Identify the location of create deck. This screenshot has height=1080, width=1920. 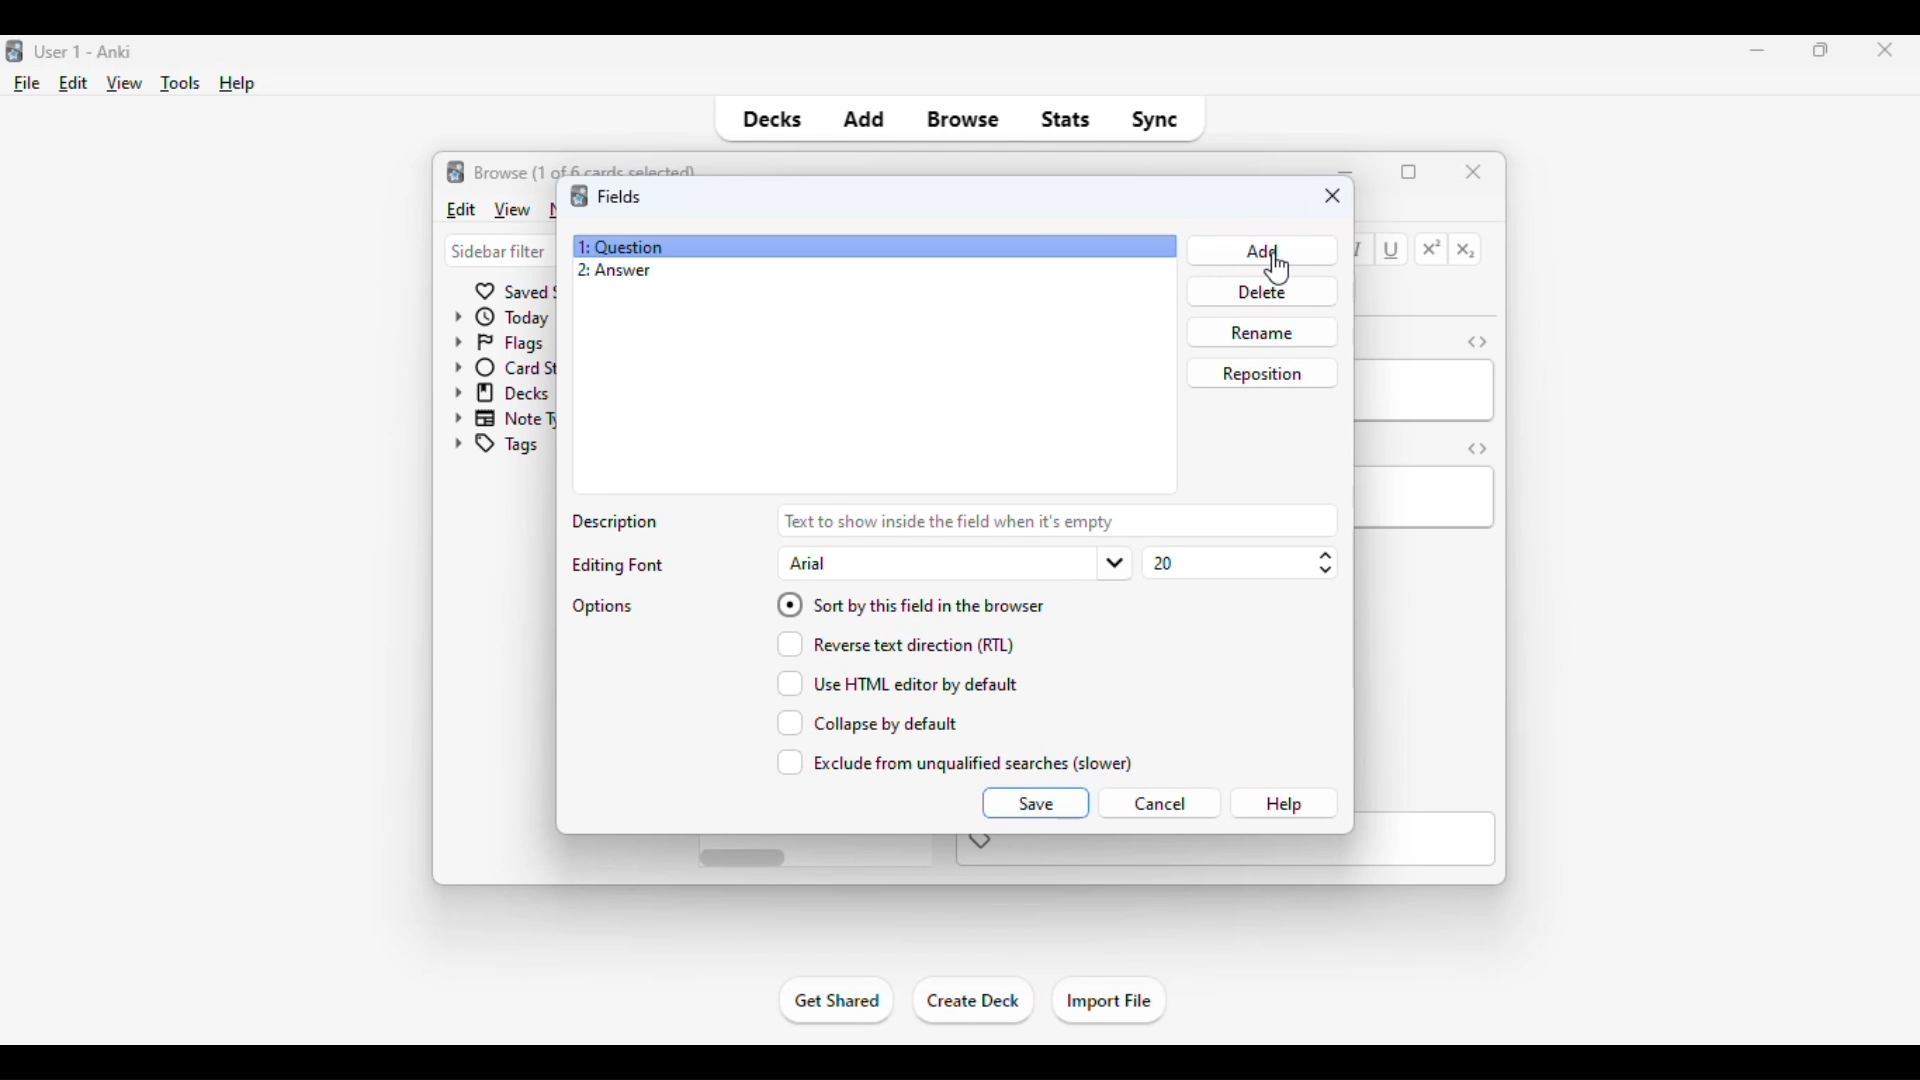
(974, 1001).